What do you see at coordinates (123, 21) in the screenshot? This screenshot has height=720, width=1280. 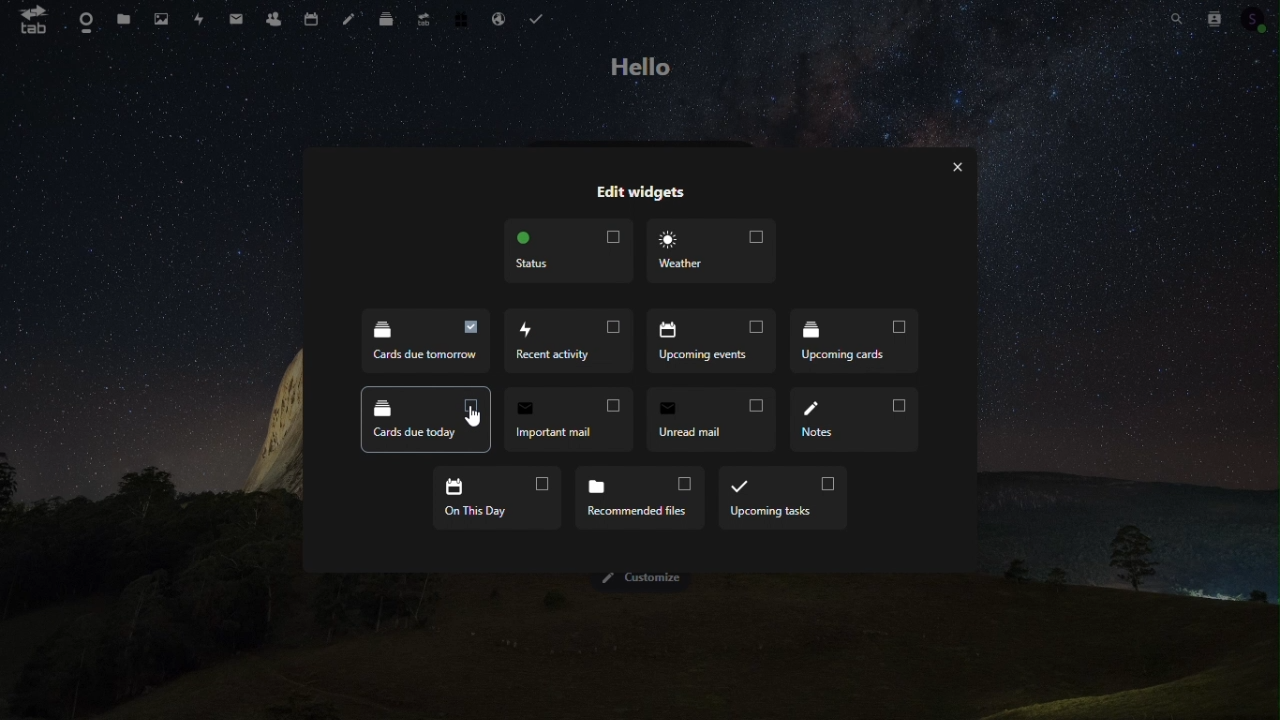 I see `Files` at bounding box center [123, 21].